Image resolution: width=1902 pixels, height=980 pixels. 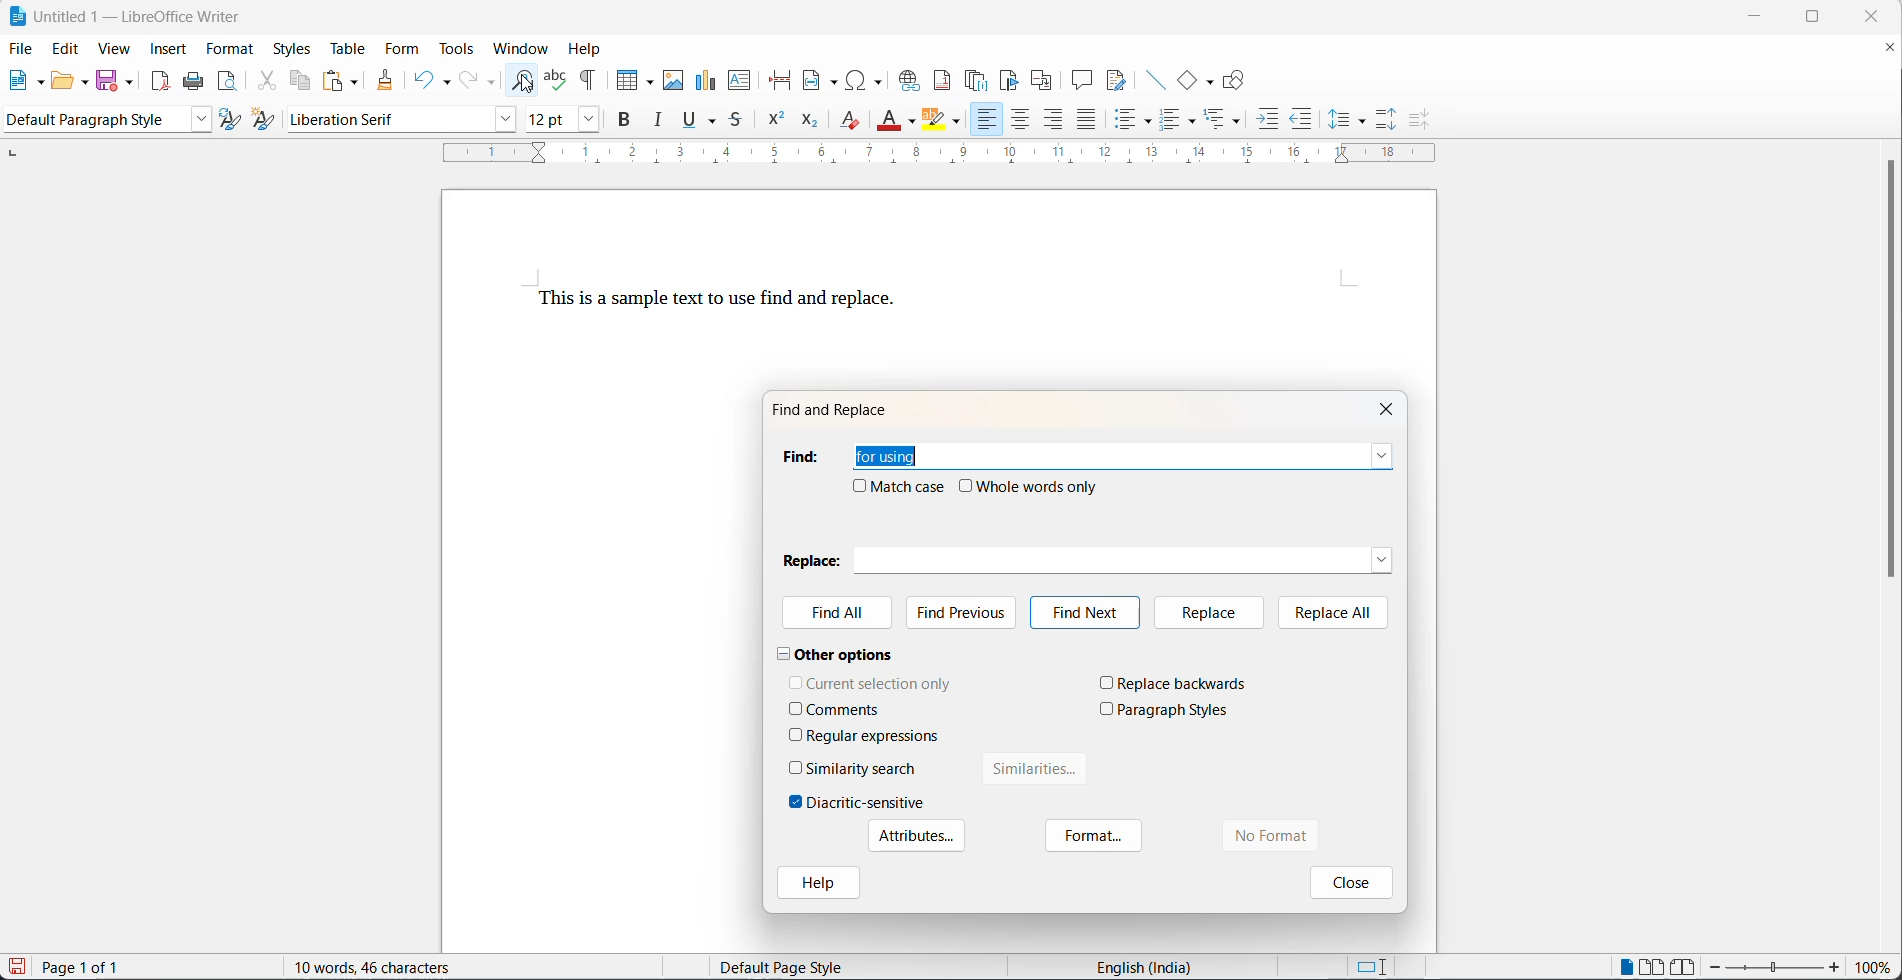 I want to click on zoom slider, so click(x=1774, y=968).